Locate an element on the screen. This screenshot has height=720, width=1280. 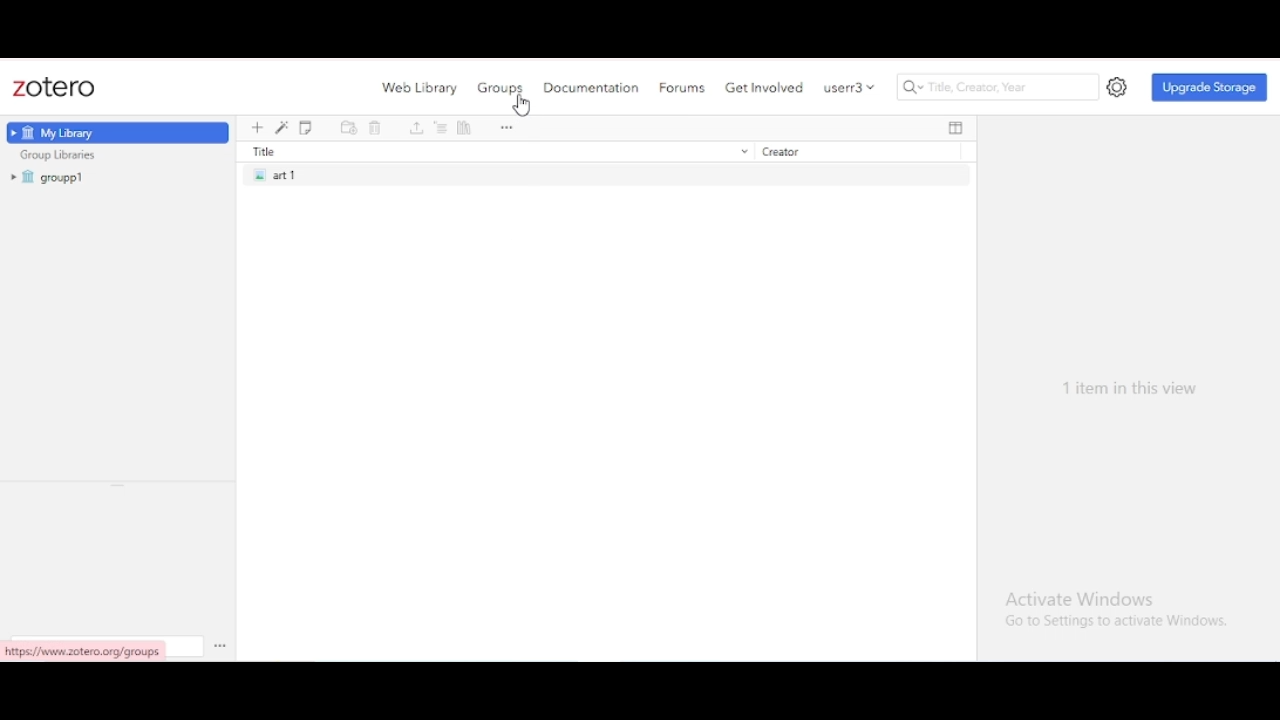
add to collection is located at coordinates (349, 129).